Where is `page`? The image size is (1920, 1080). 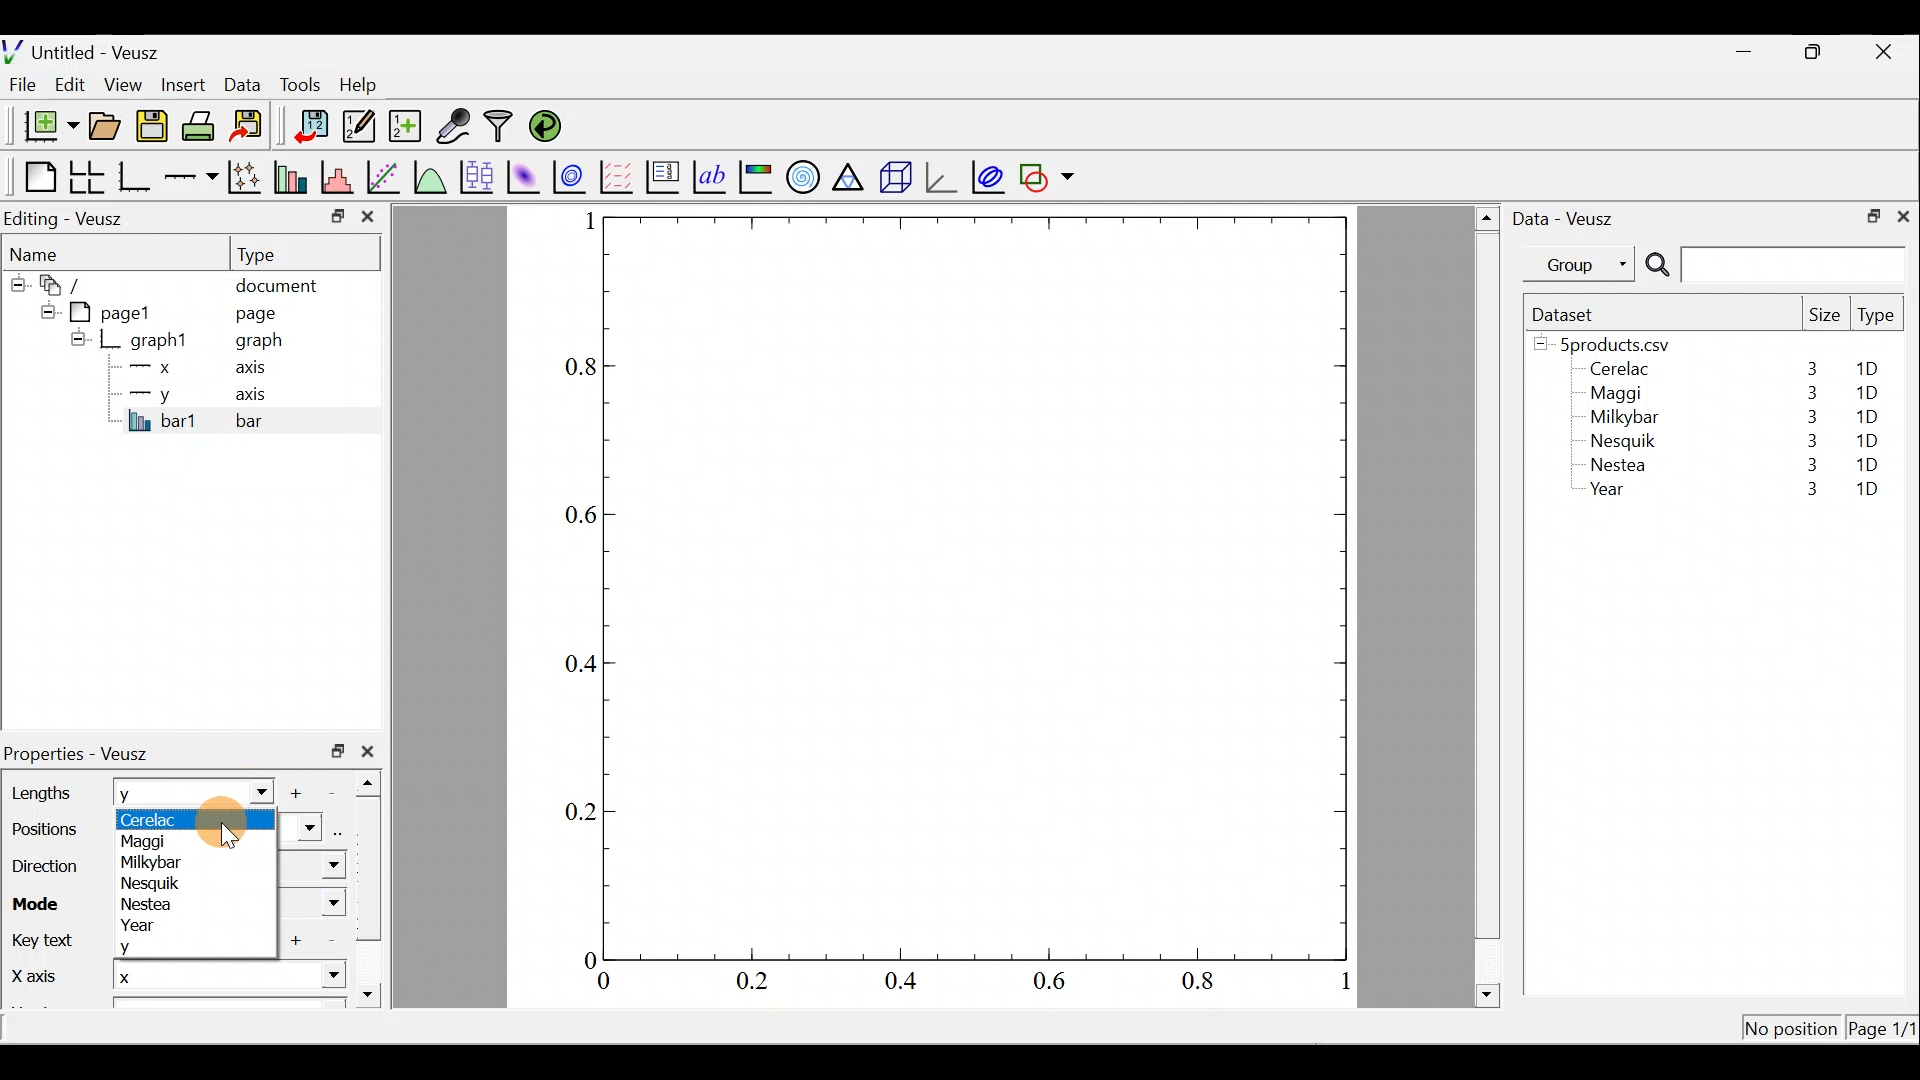 page is located at coordinates (254, 312).